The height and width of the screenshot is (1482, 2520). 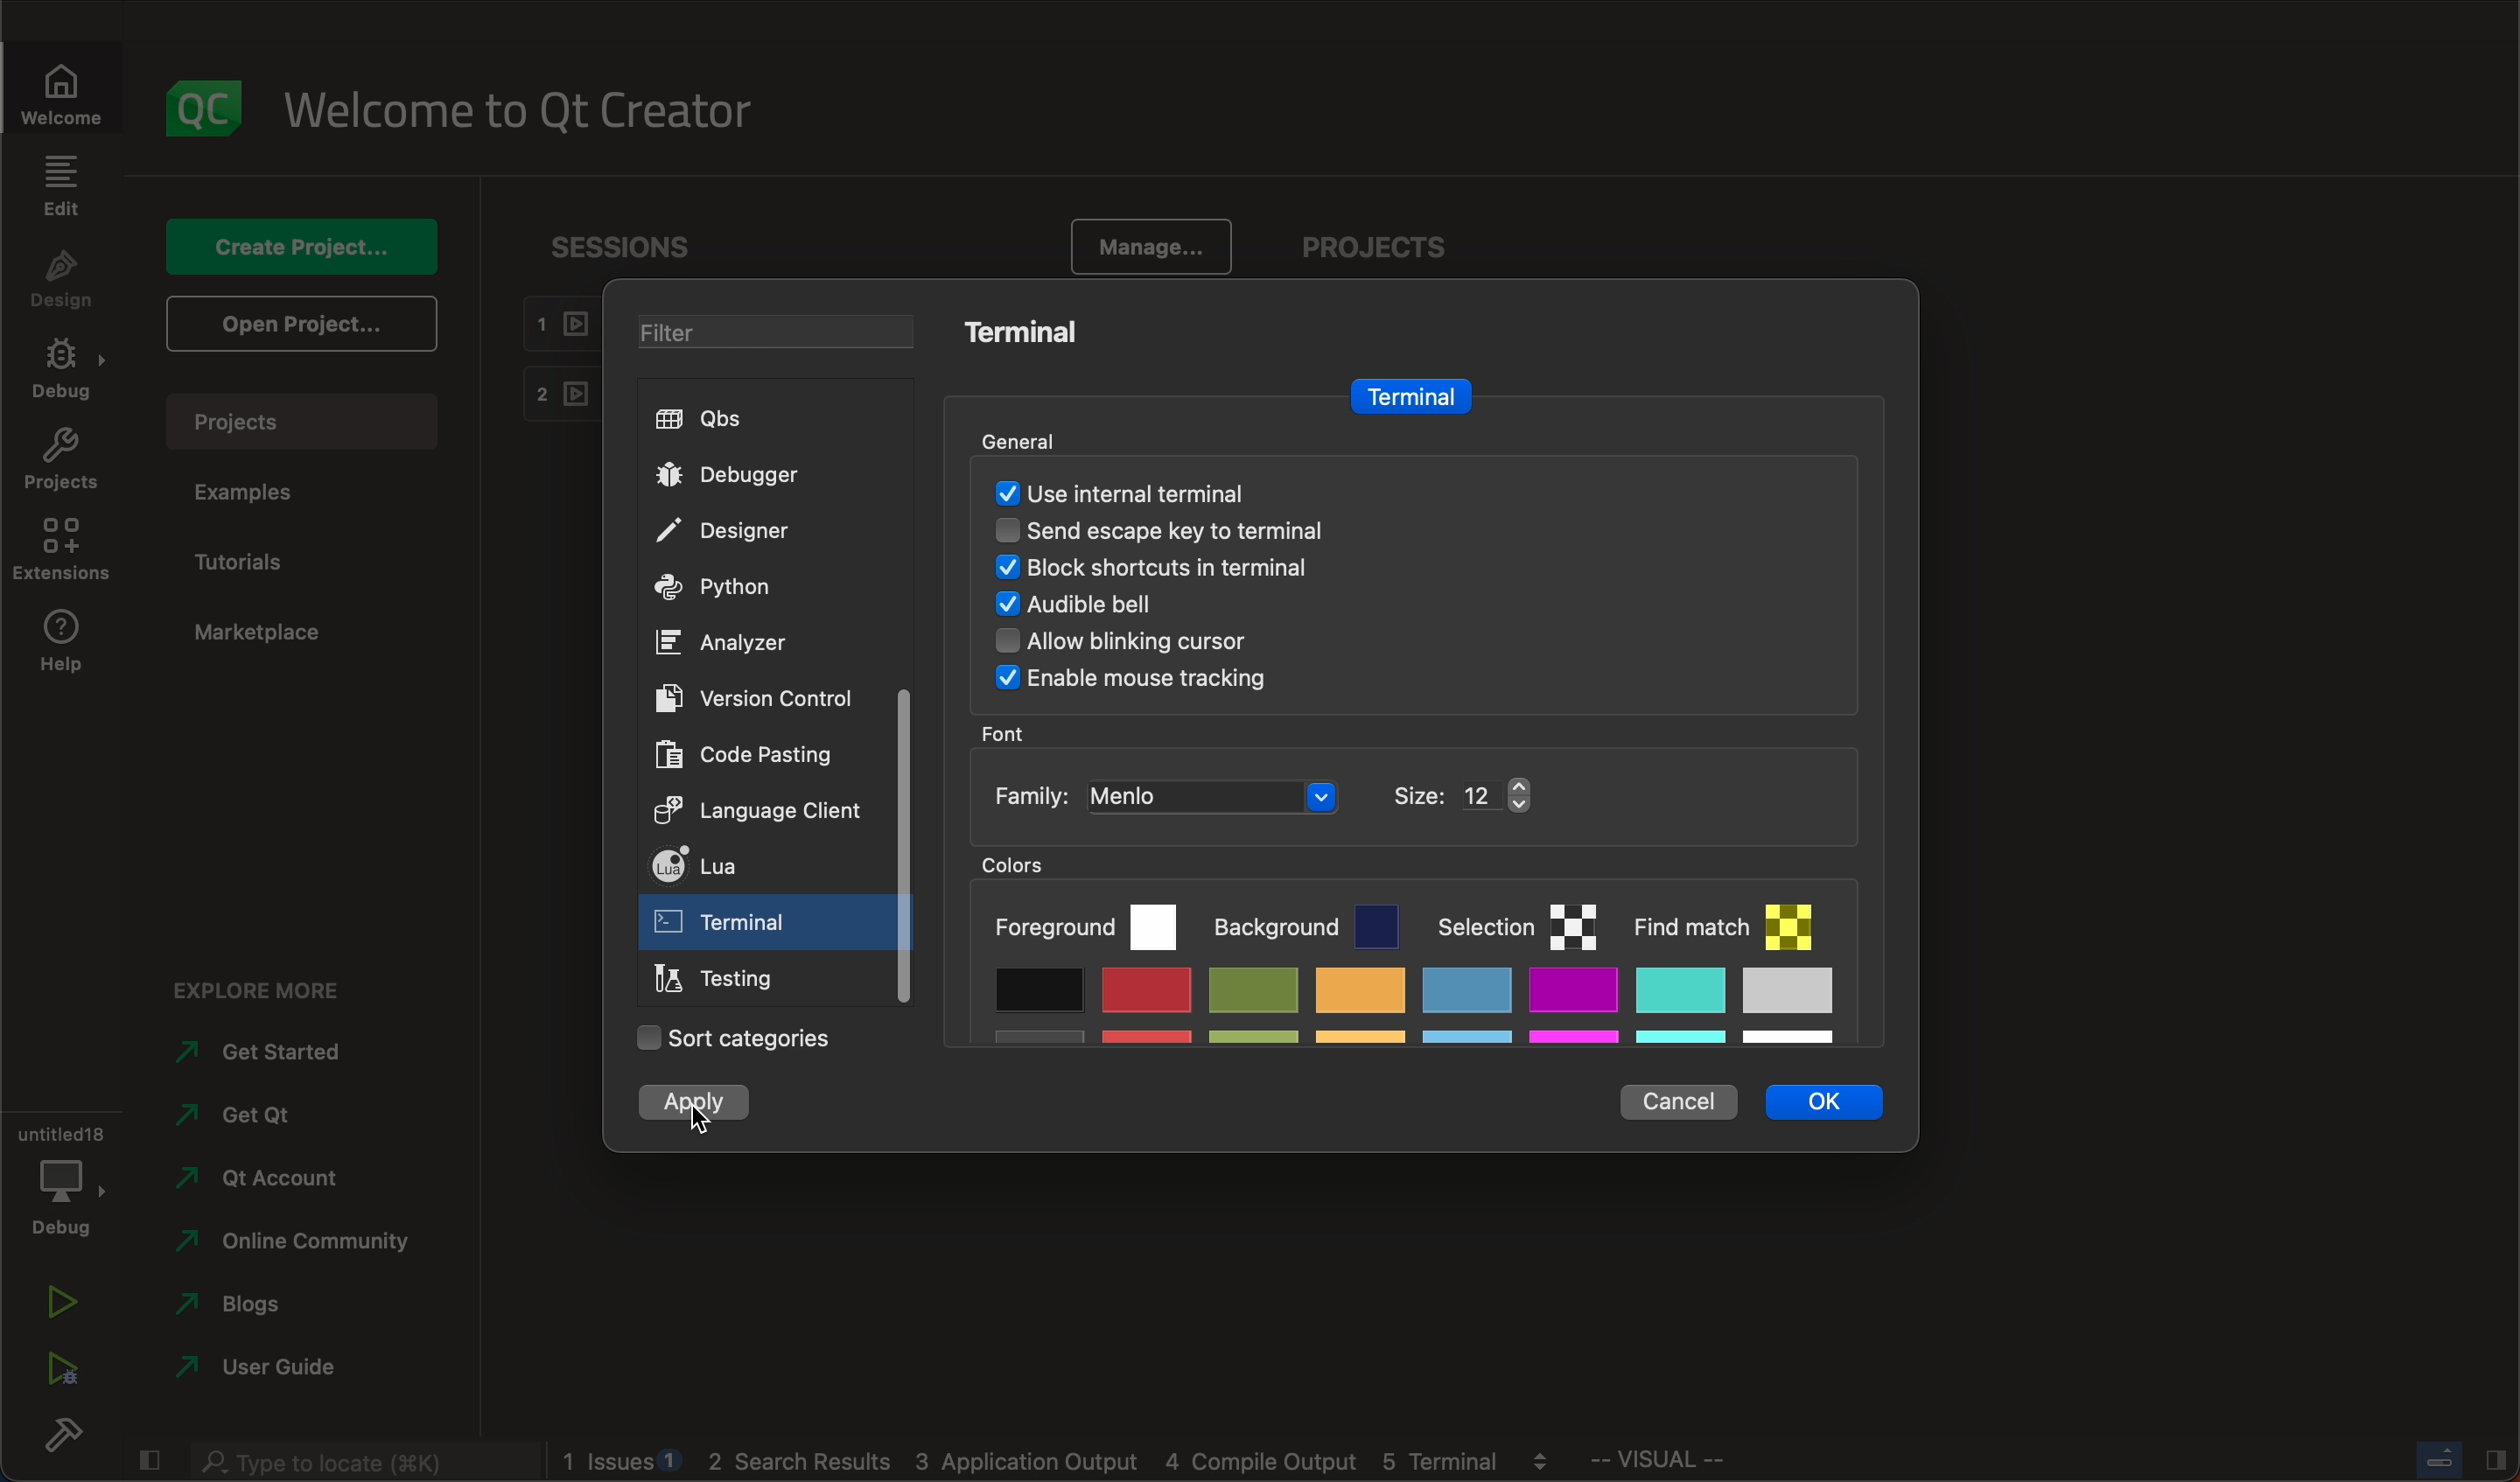 I want to click on filter, so click(x=756, y=327).